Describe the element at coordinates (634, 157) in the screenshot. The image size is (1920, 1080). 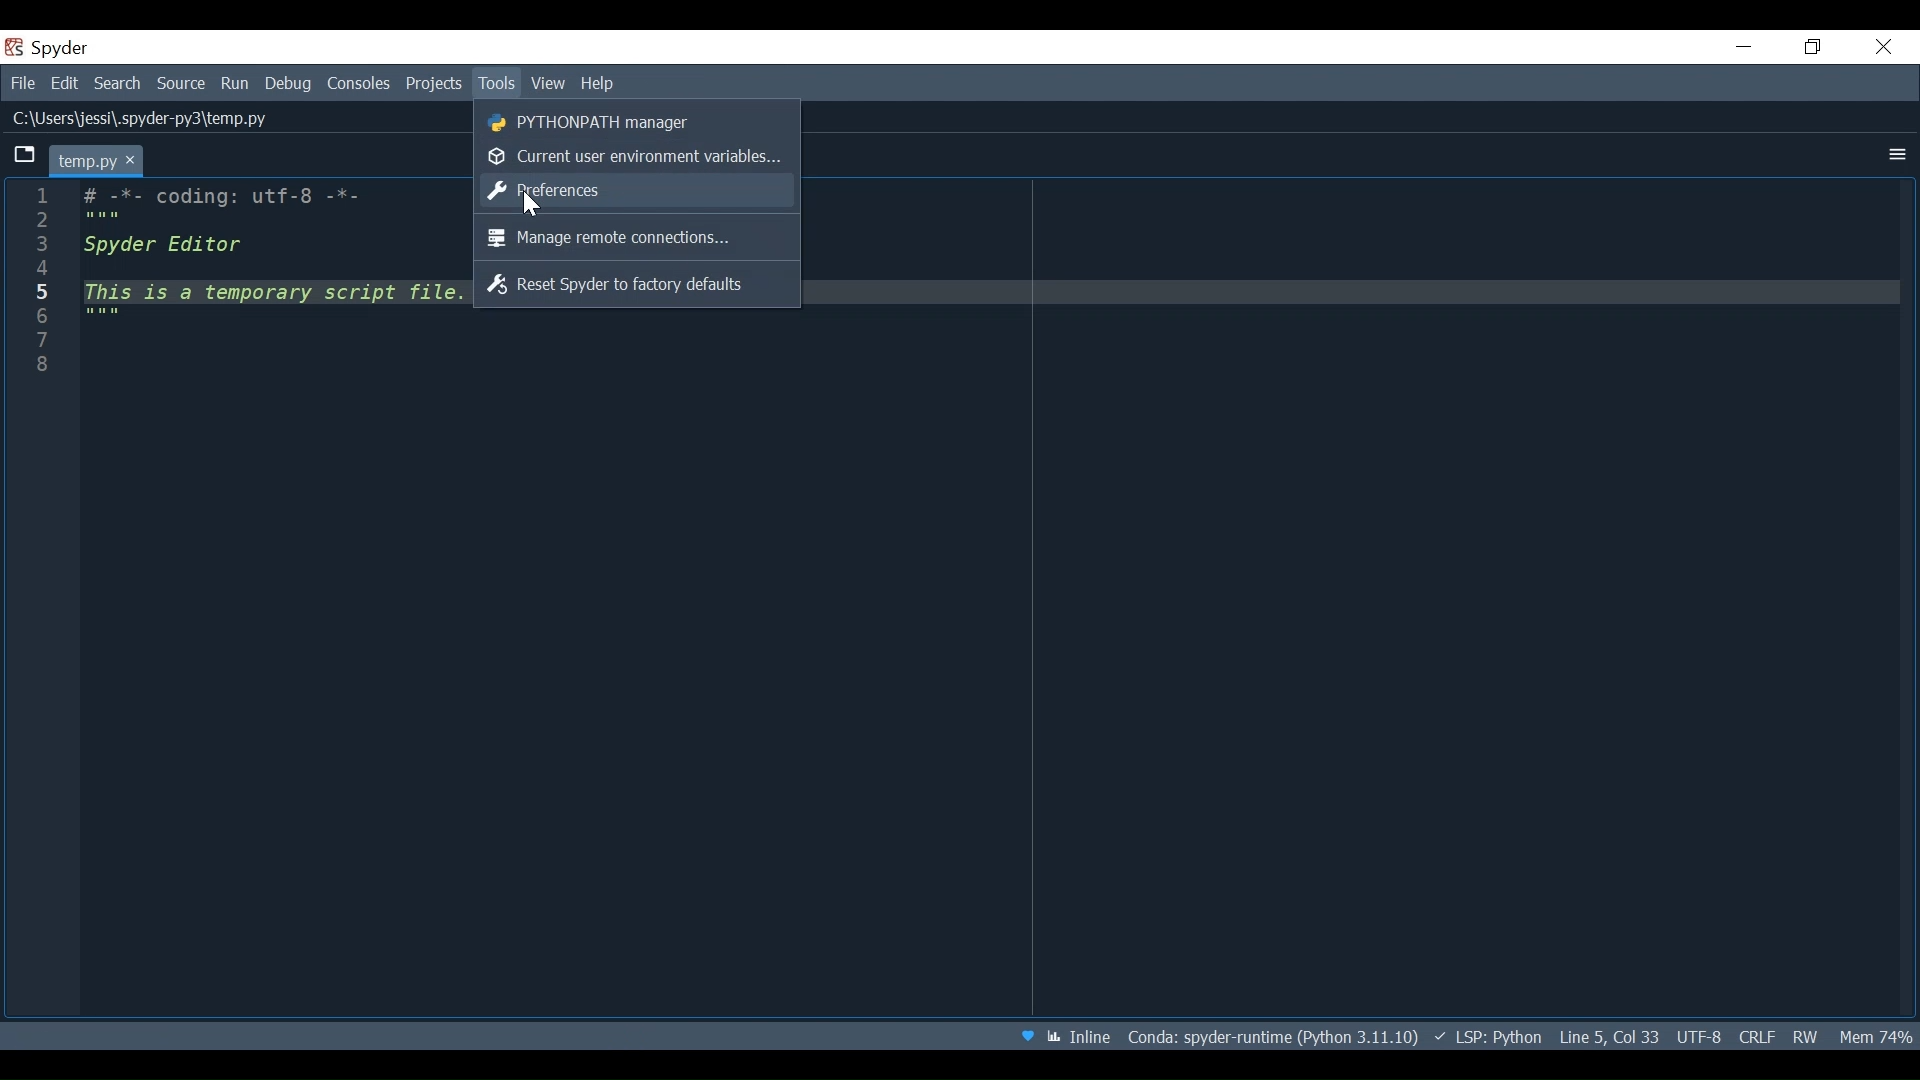
I see `Current User environment variable` at that location.